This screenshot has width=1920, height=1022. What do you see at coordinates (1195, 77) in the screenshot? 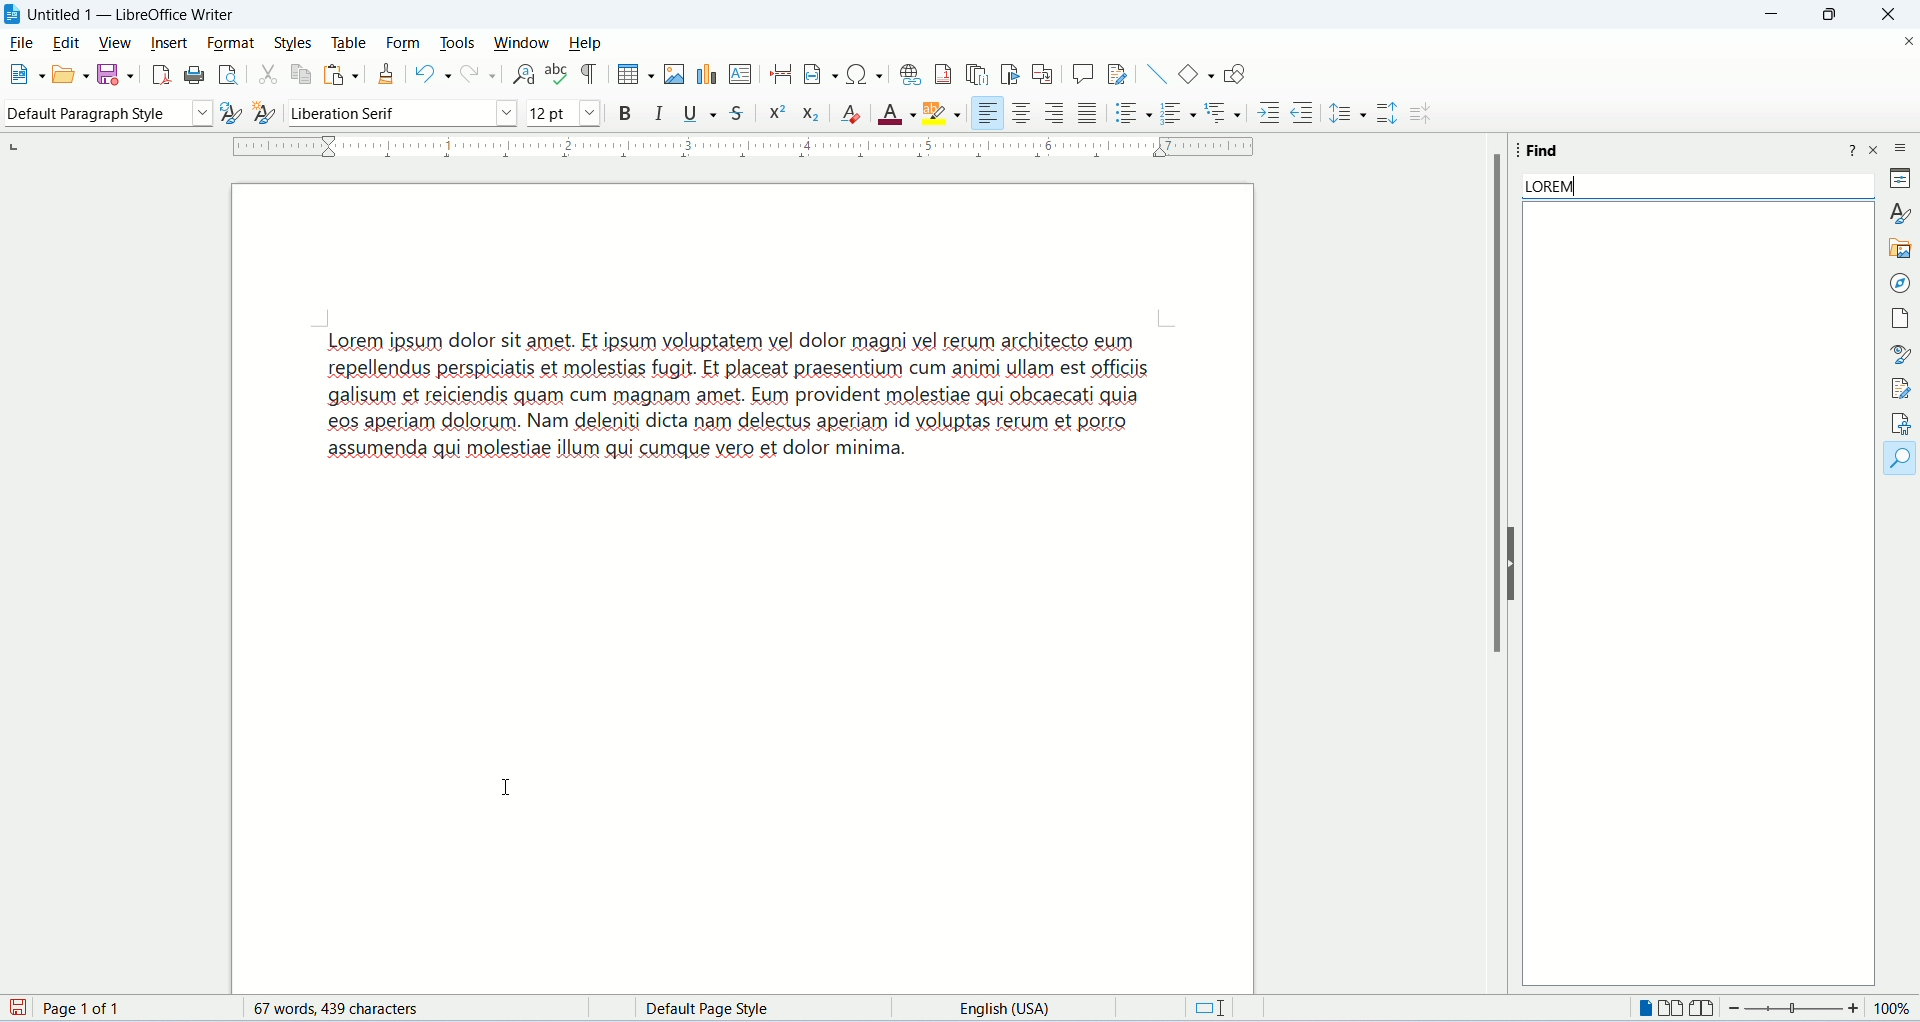
I see `basic function` at bounding box center [1195, 77].